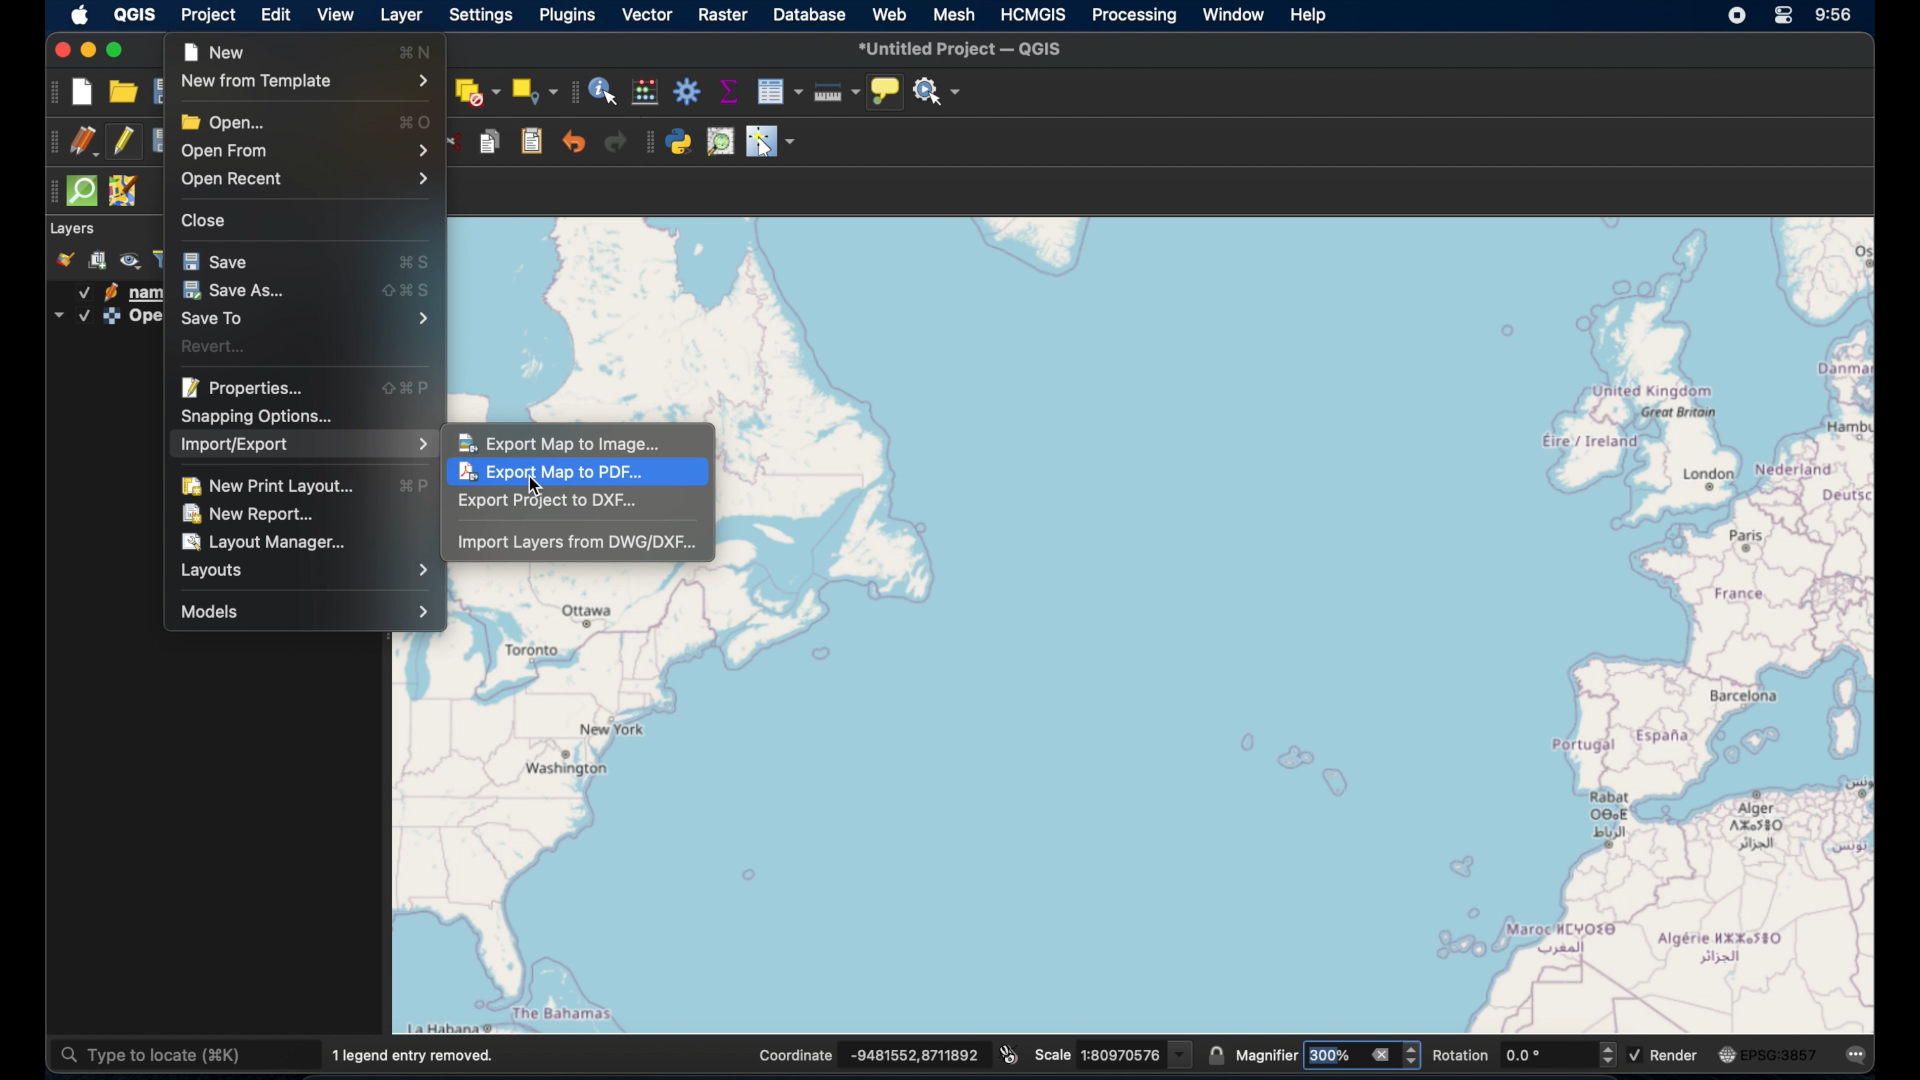 The width and height of the screenshot is (1920, 1080). Describe the element at coordinates (123, 93) in the screenshot. I see `open project` at that location.